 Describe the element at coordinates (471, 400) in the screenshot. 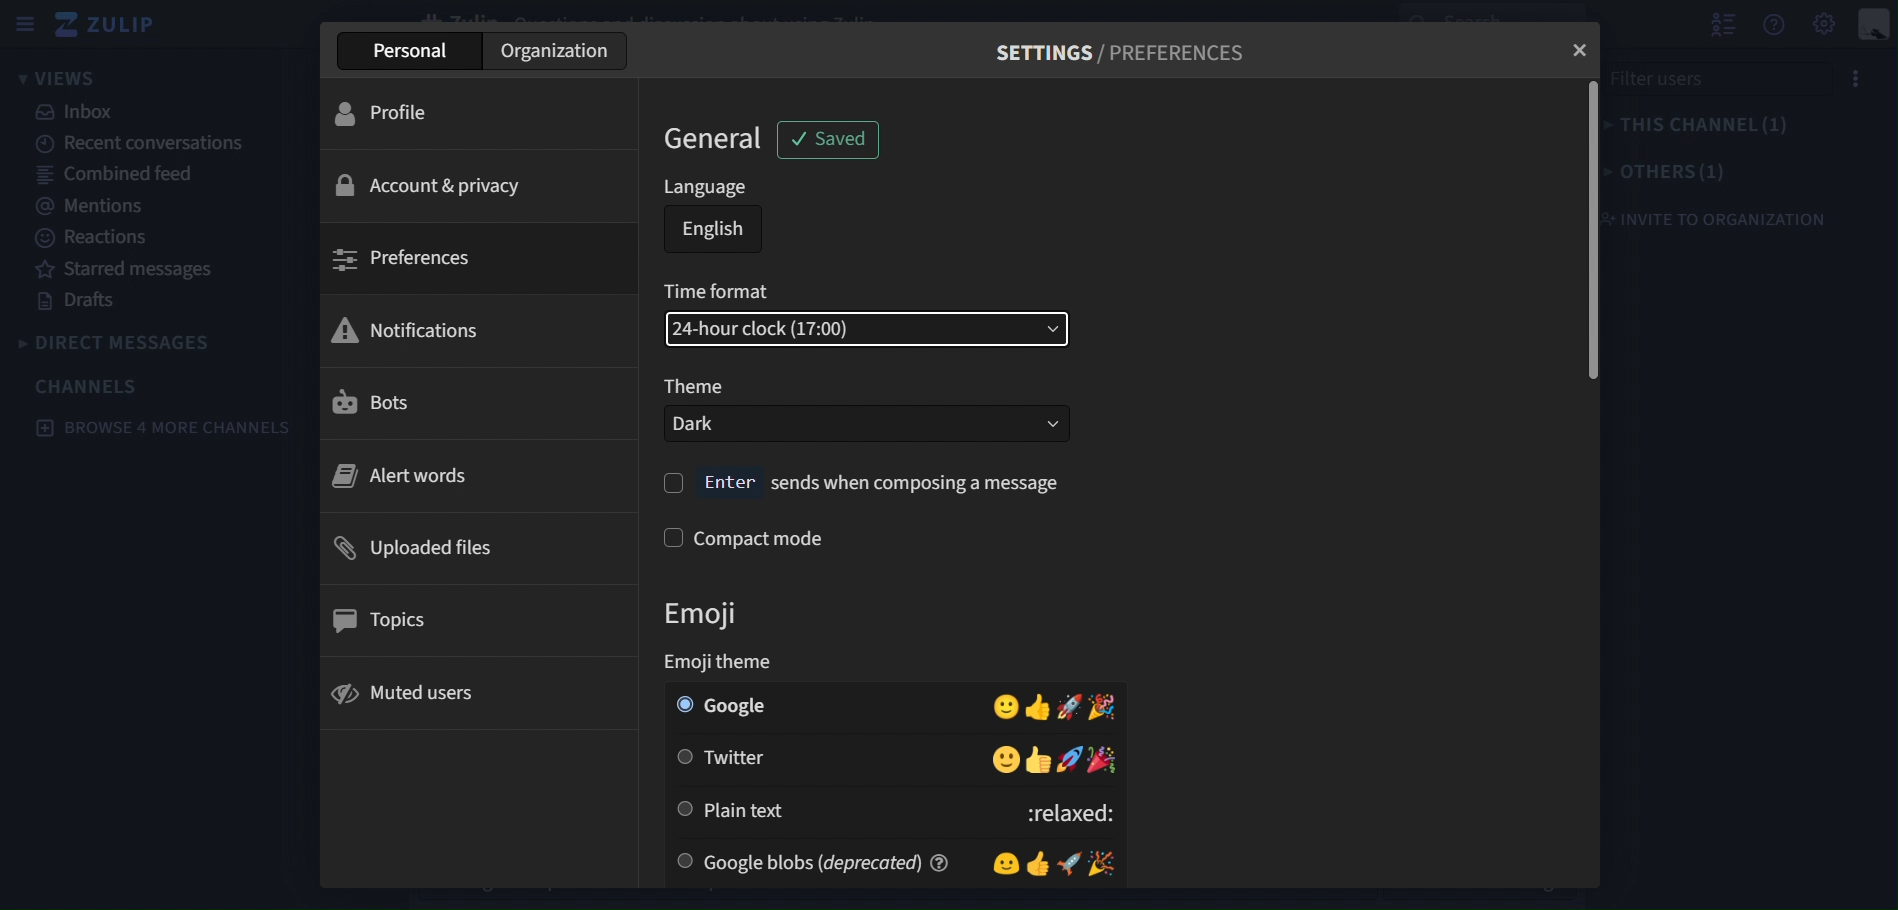

I see `bots` at that location.